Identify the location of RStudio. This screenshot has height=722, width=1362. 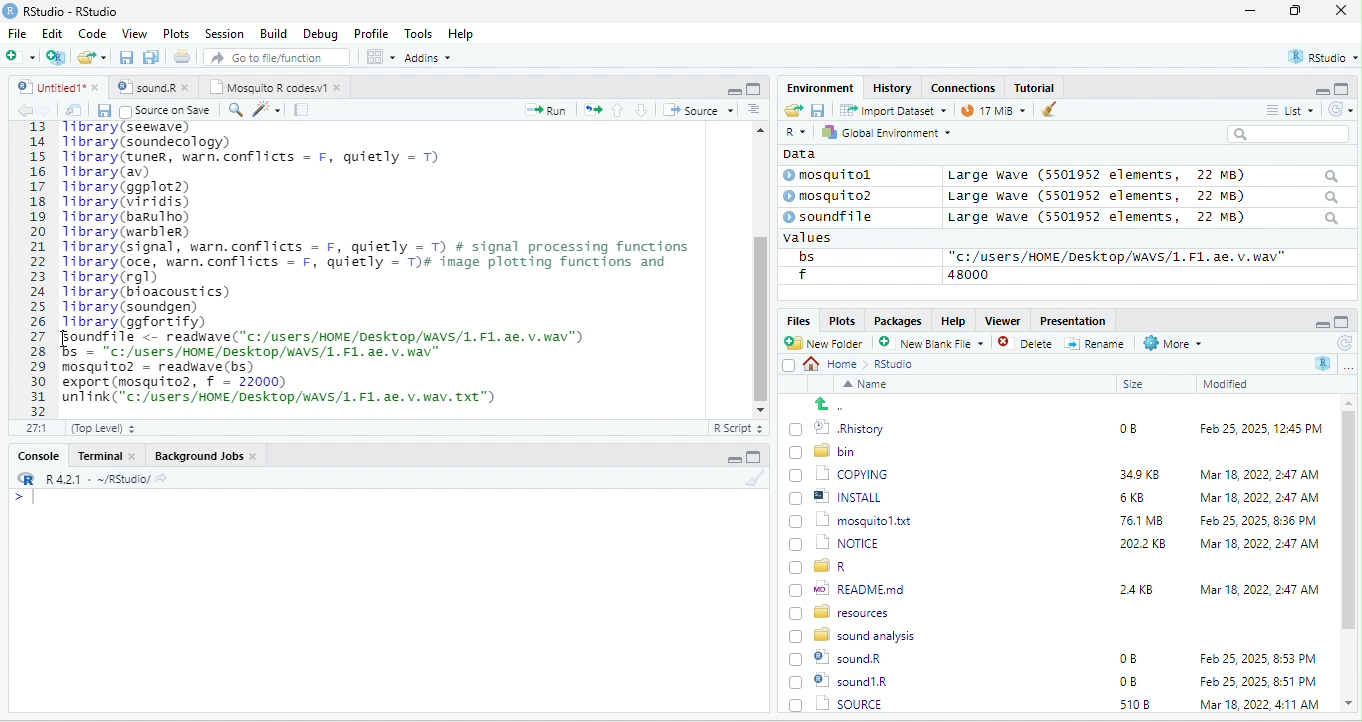
(64, 10).